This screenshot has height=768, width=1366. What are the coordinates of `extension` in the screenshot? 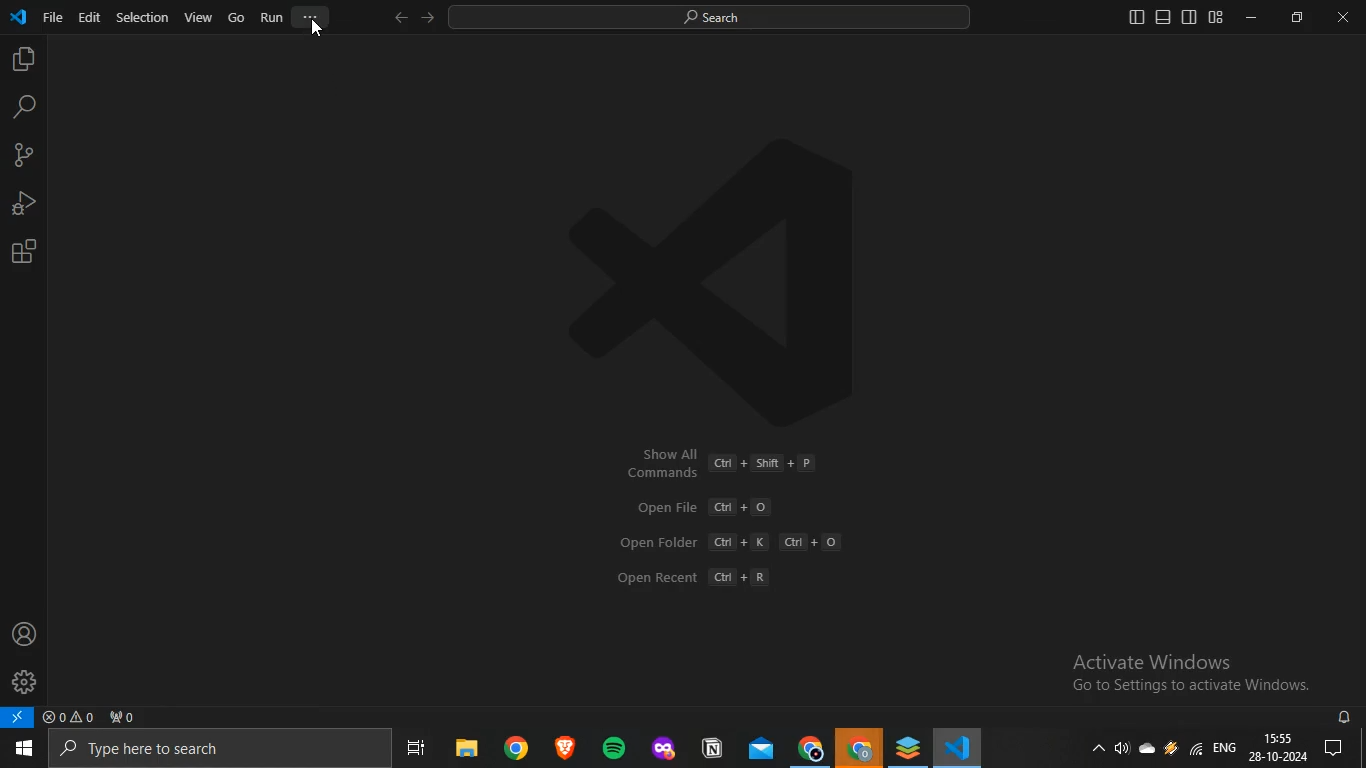 It's located at (25, 251).